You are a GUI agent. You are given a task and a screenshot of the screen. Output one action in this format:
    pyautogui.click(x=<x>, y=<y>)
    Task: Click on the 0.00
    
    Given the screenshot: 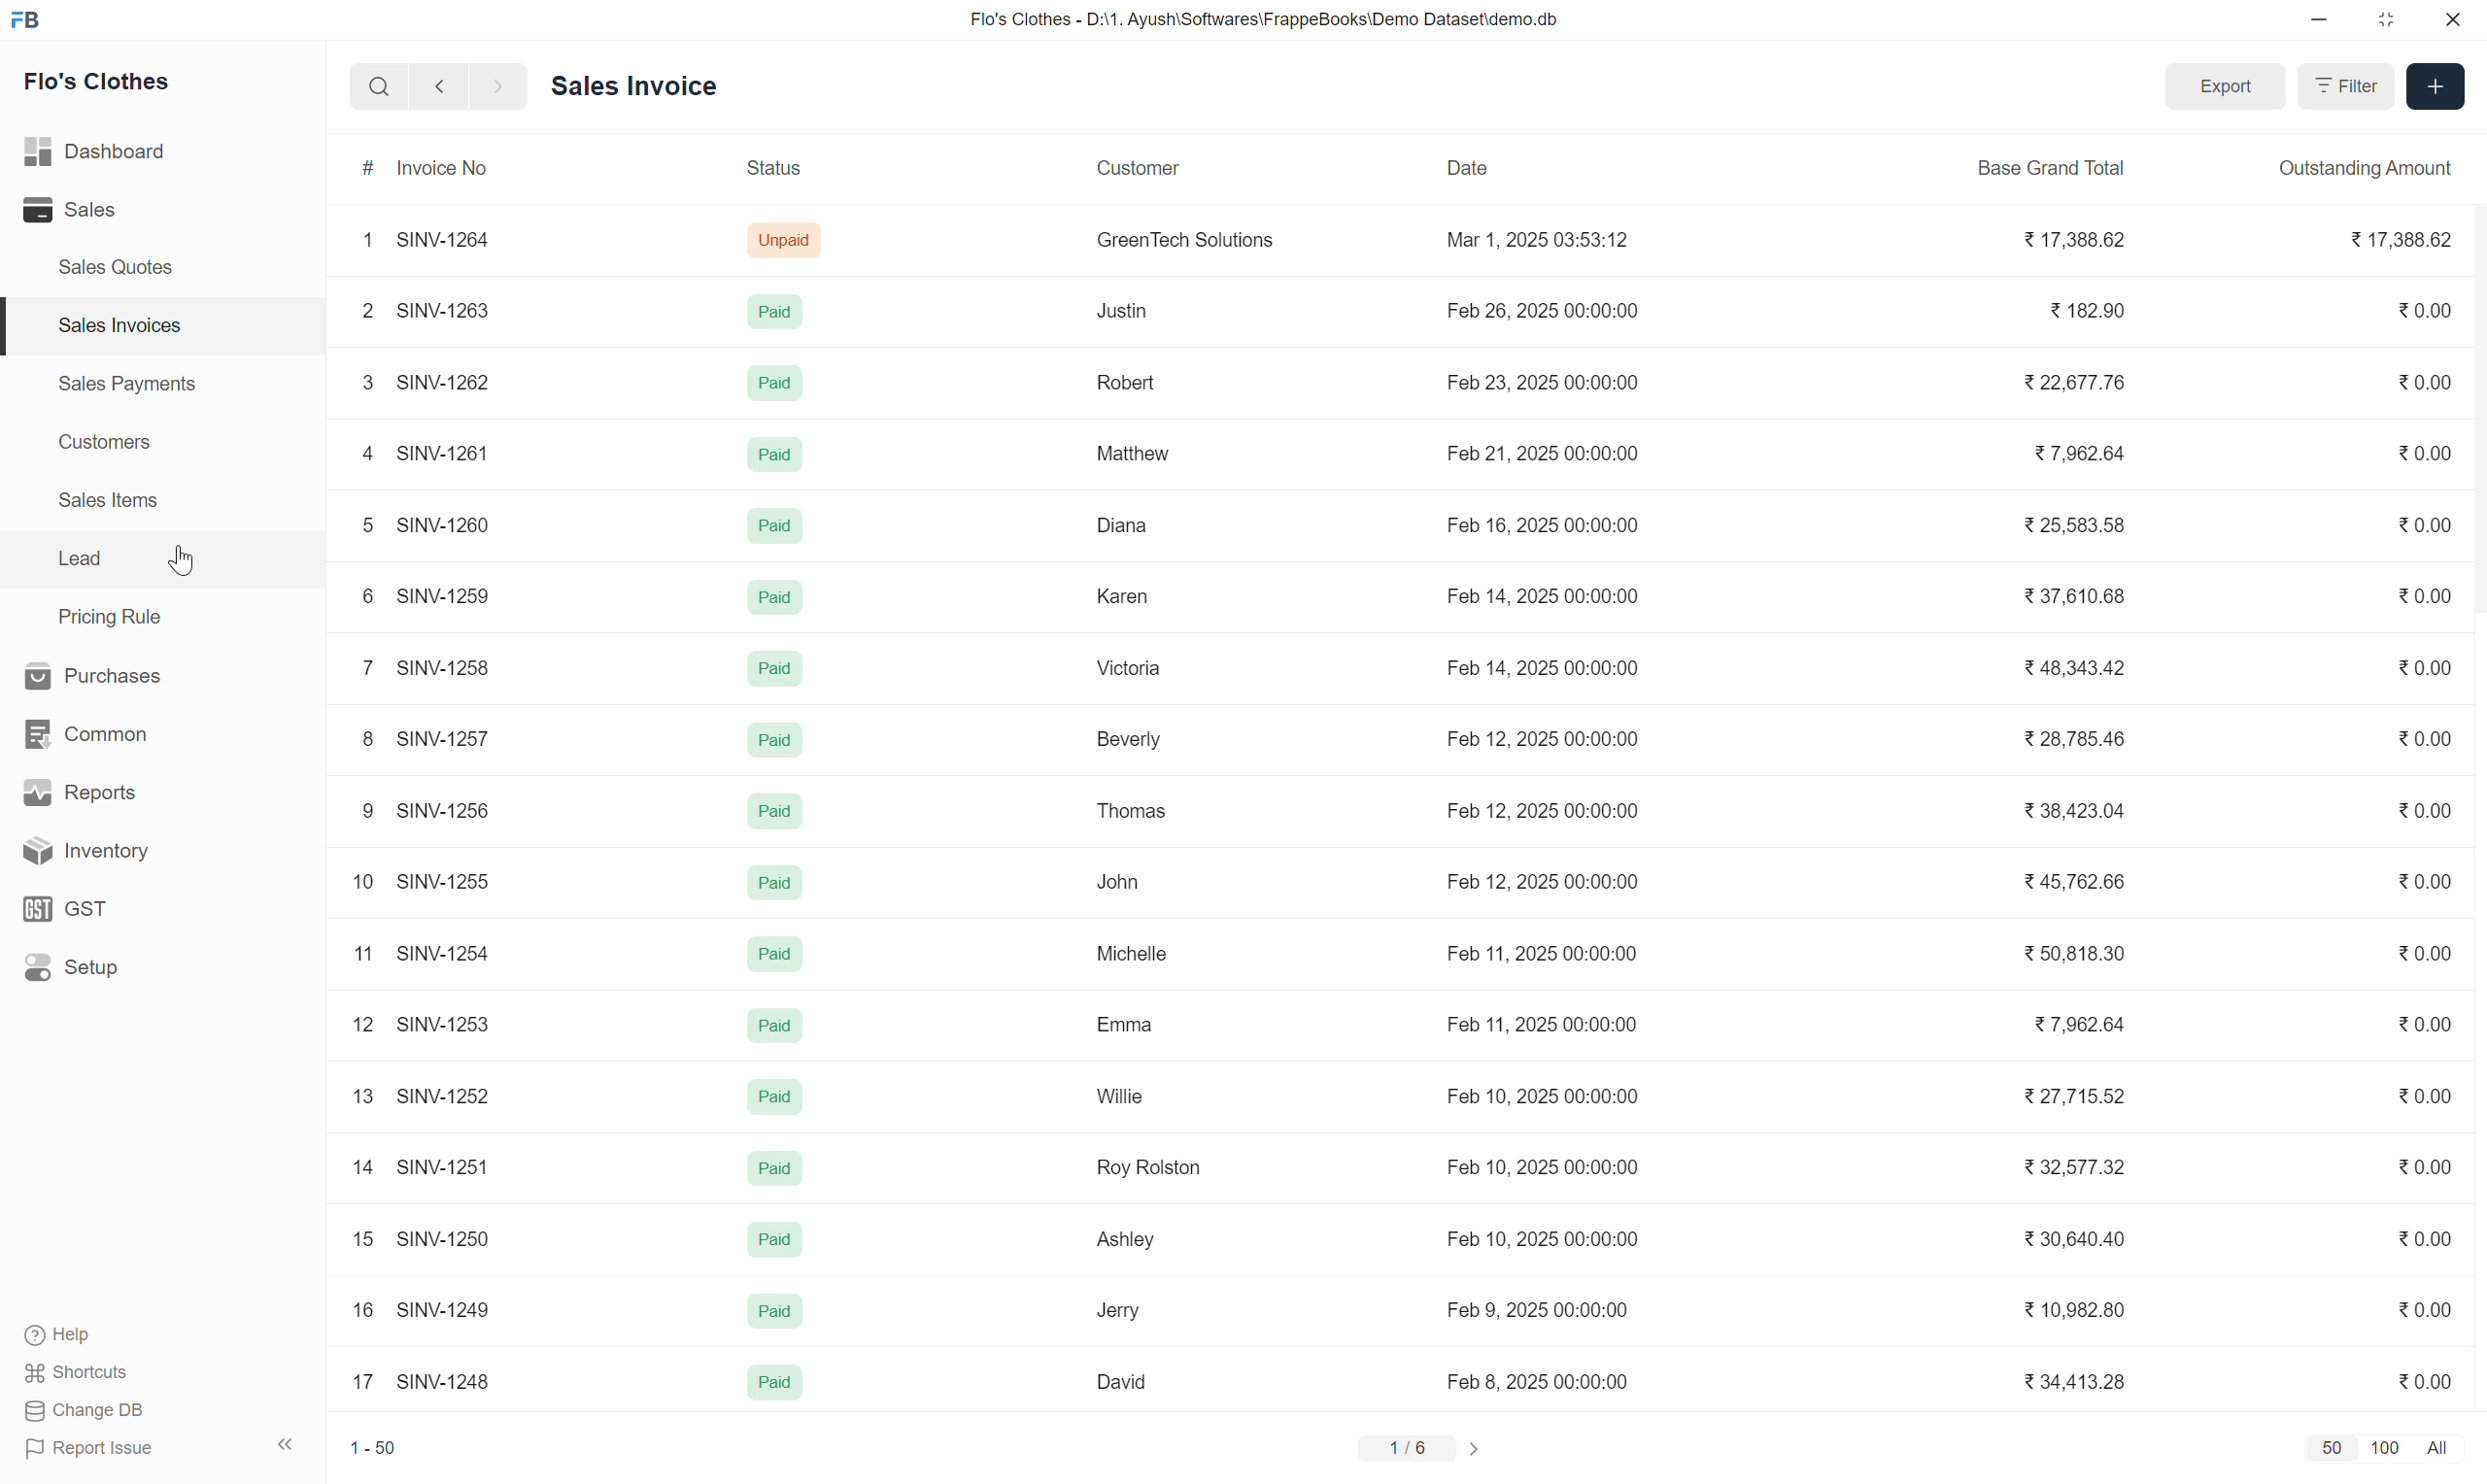 What is the action you would take?
    pyautogui.click(x=2418, y=522)
    